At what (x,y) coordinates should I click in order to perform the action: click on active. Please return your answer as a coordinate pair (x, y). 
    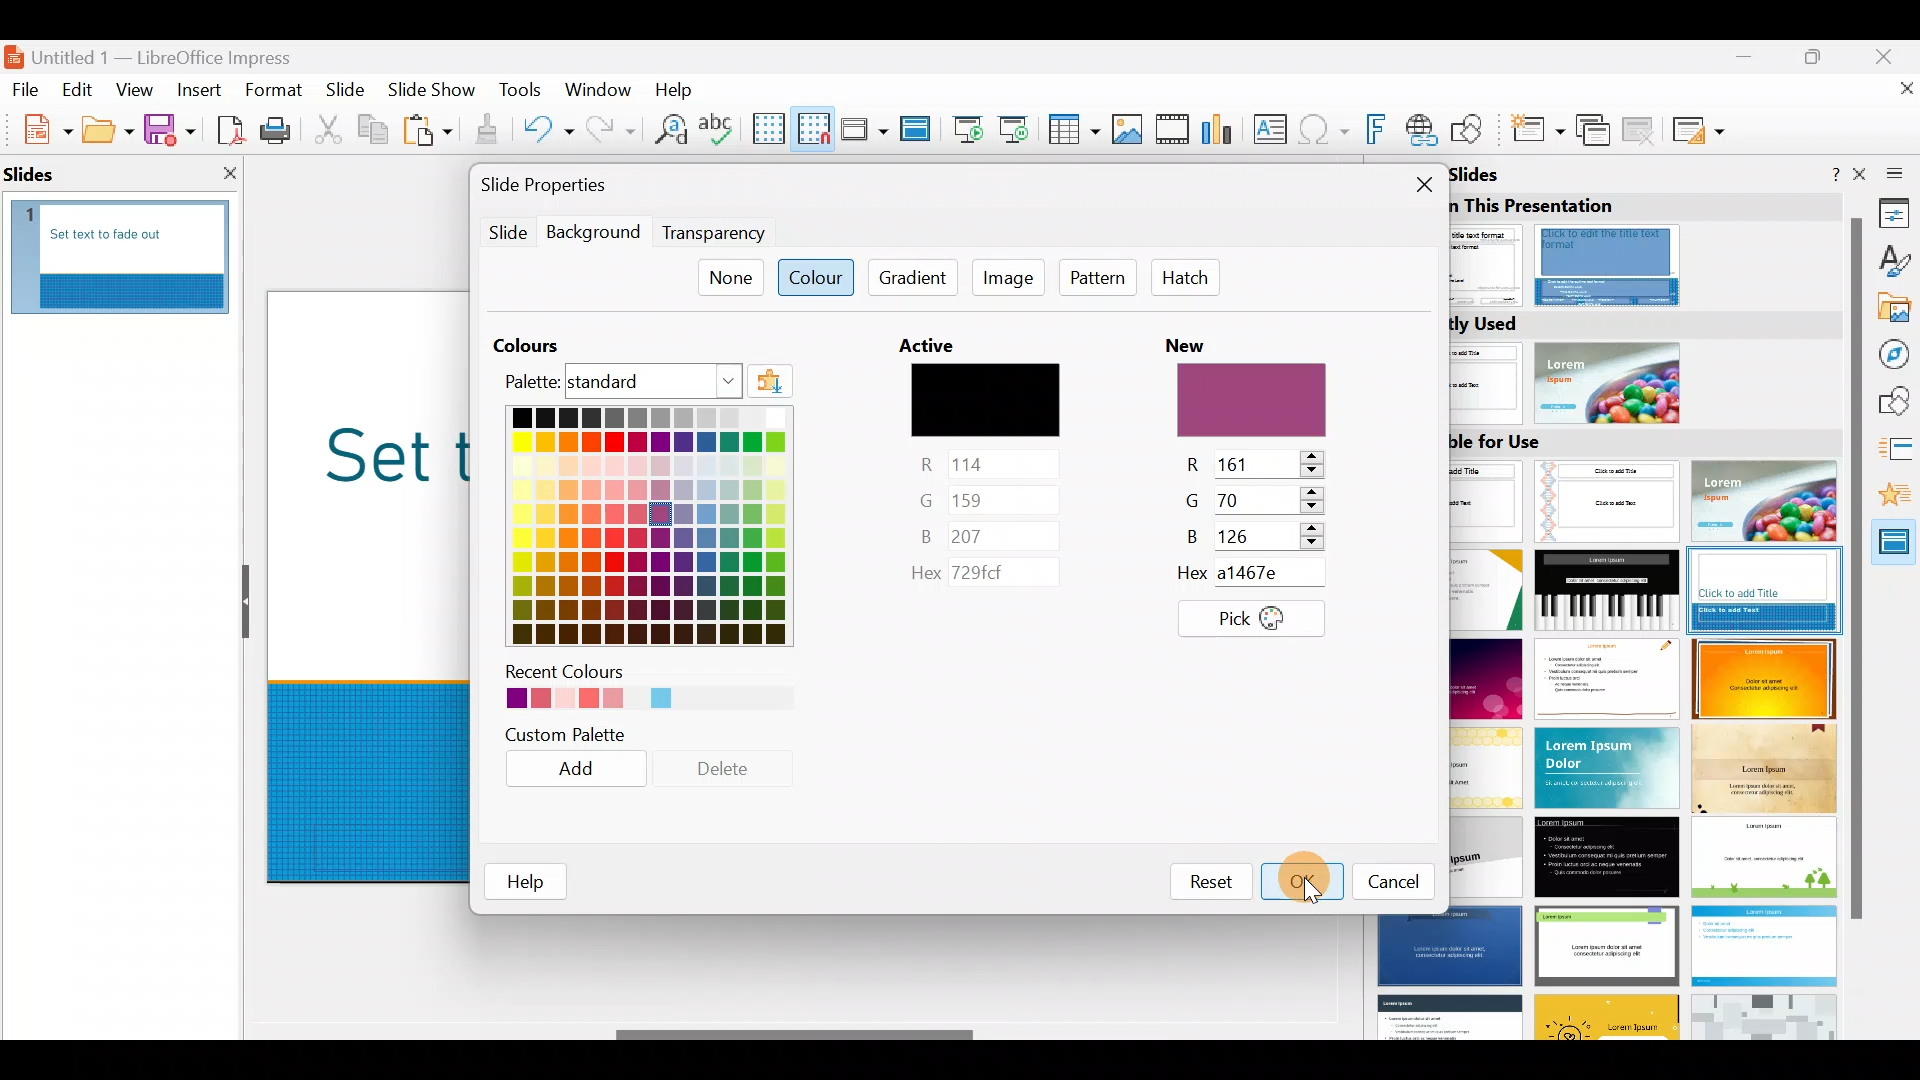
    Looking at the image, I should click on (936, 344).